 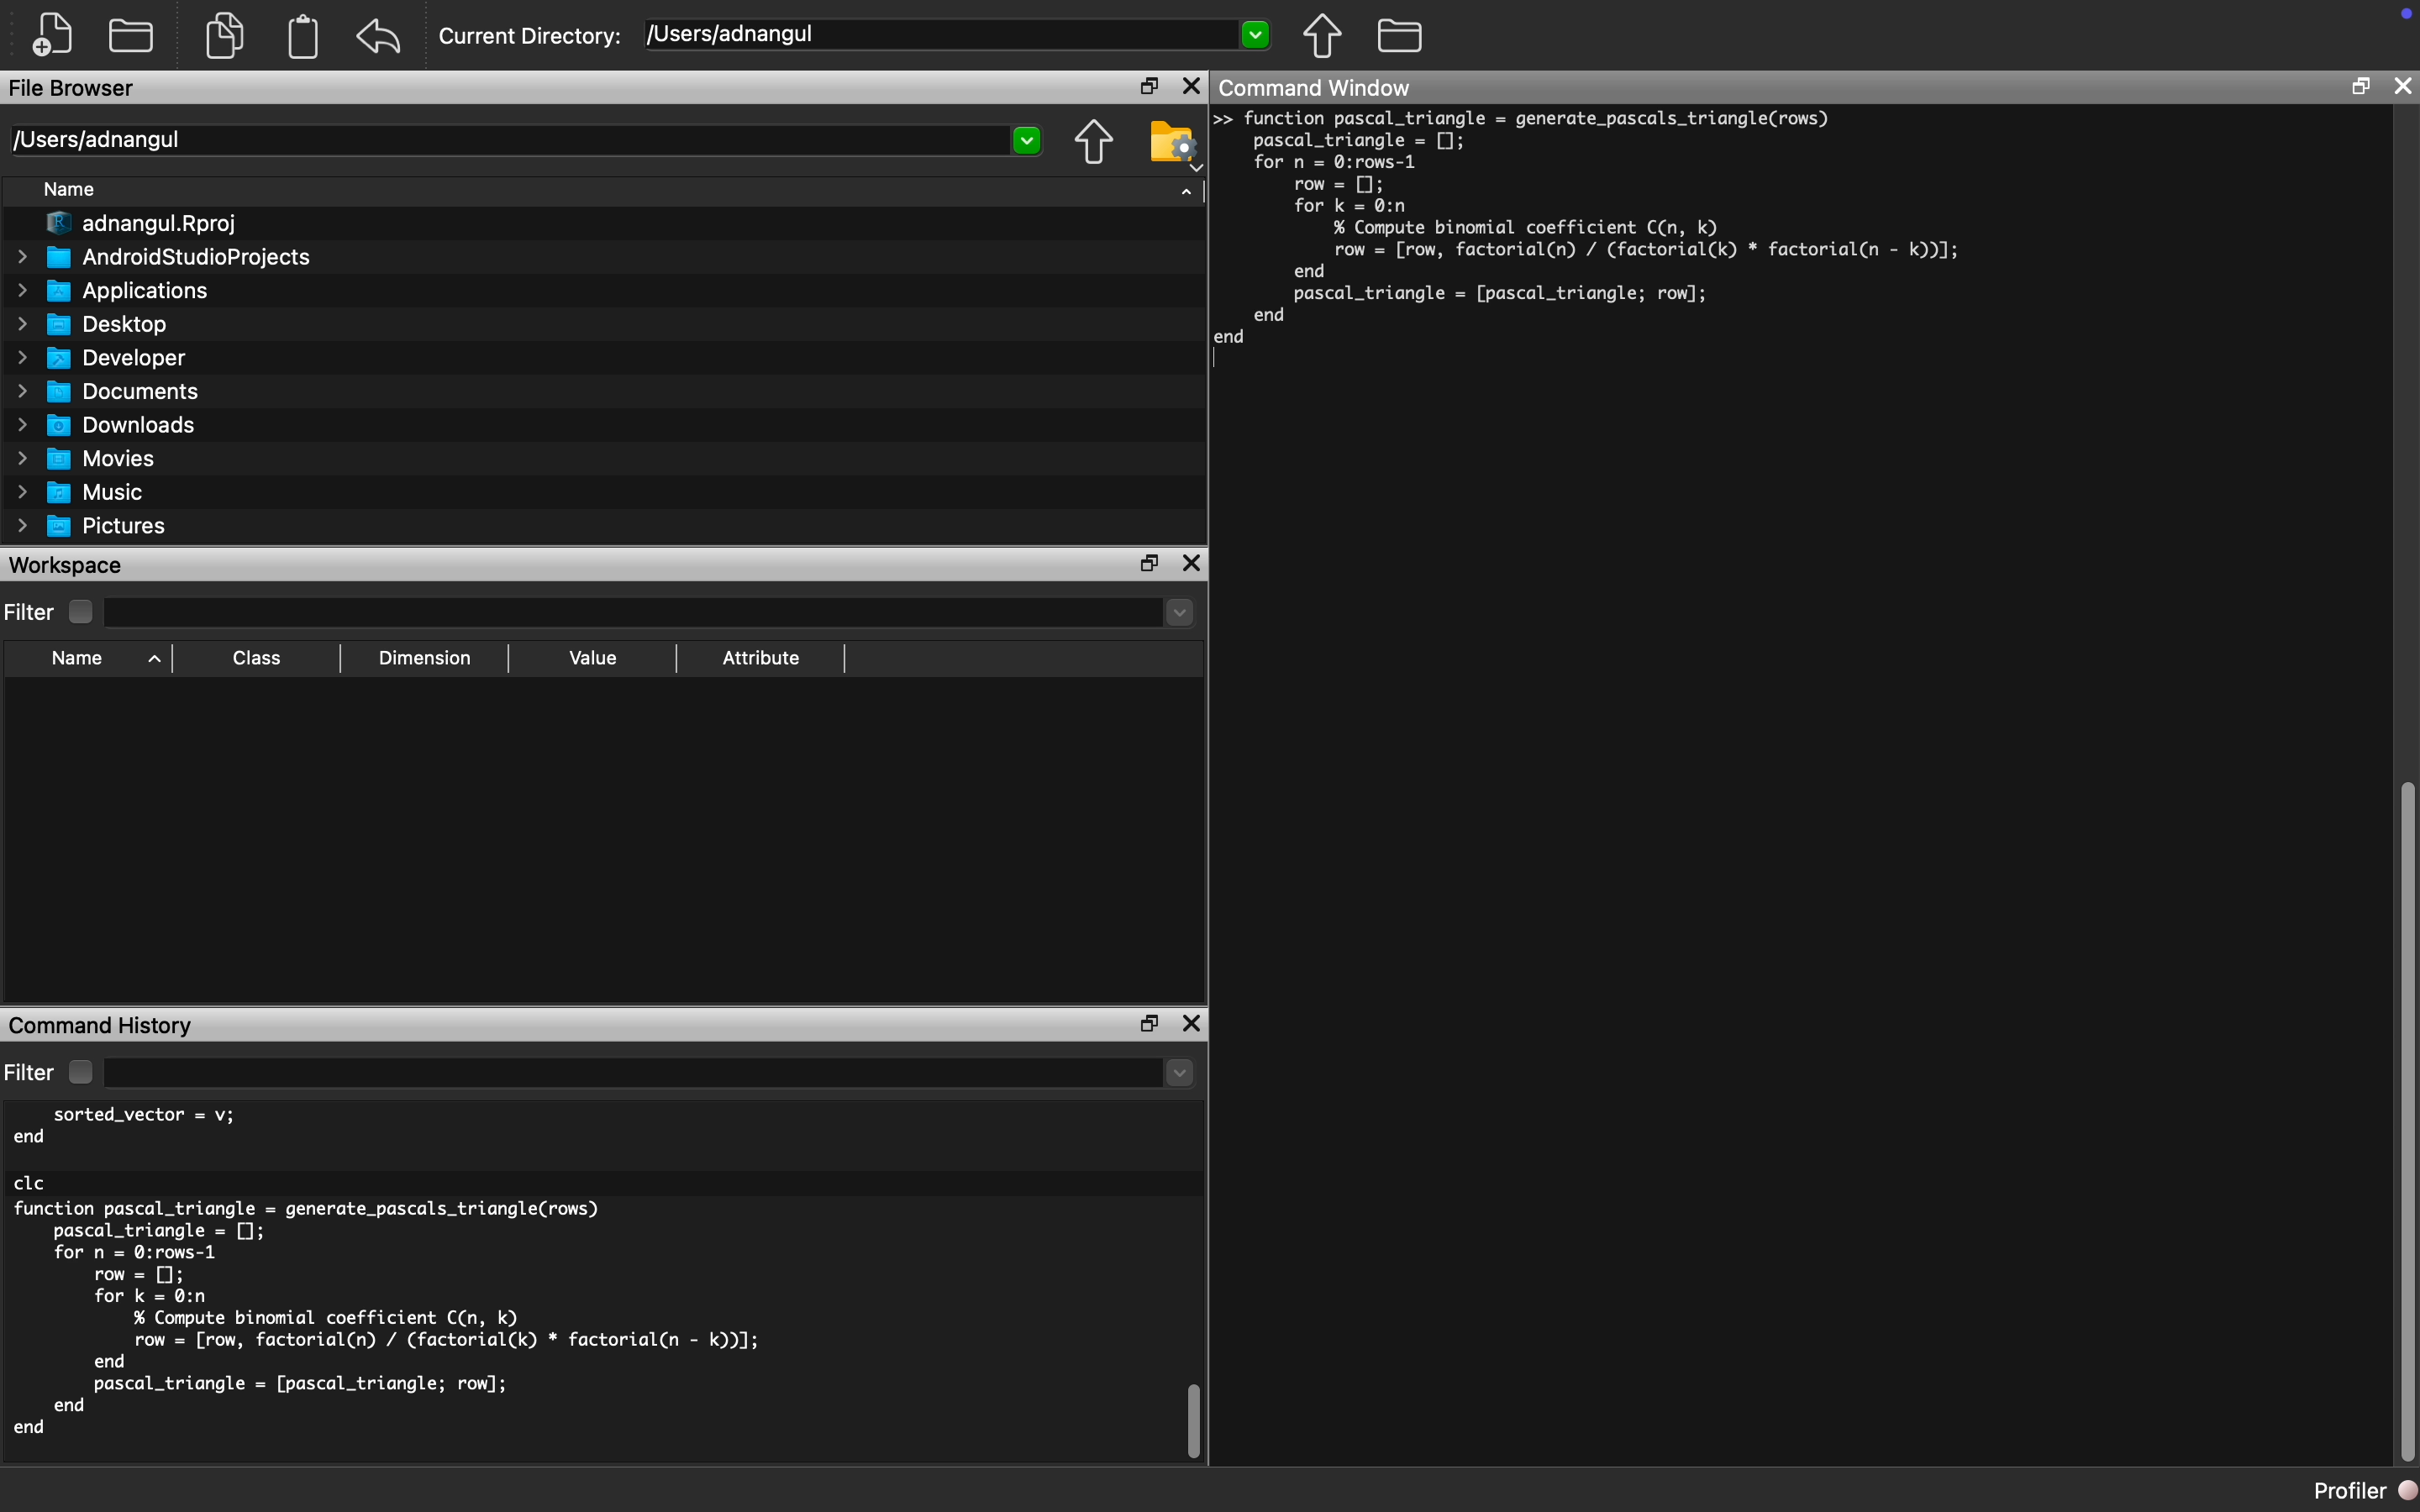 I want to click on Close, so click(x=2401, y=86).